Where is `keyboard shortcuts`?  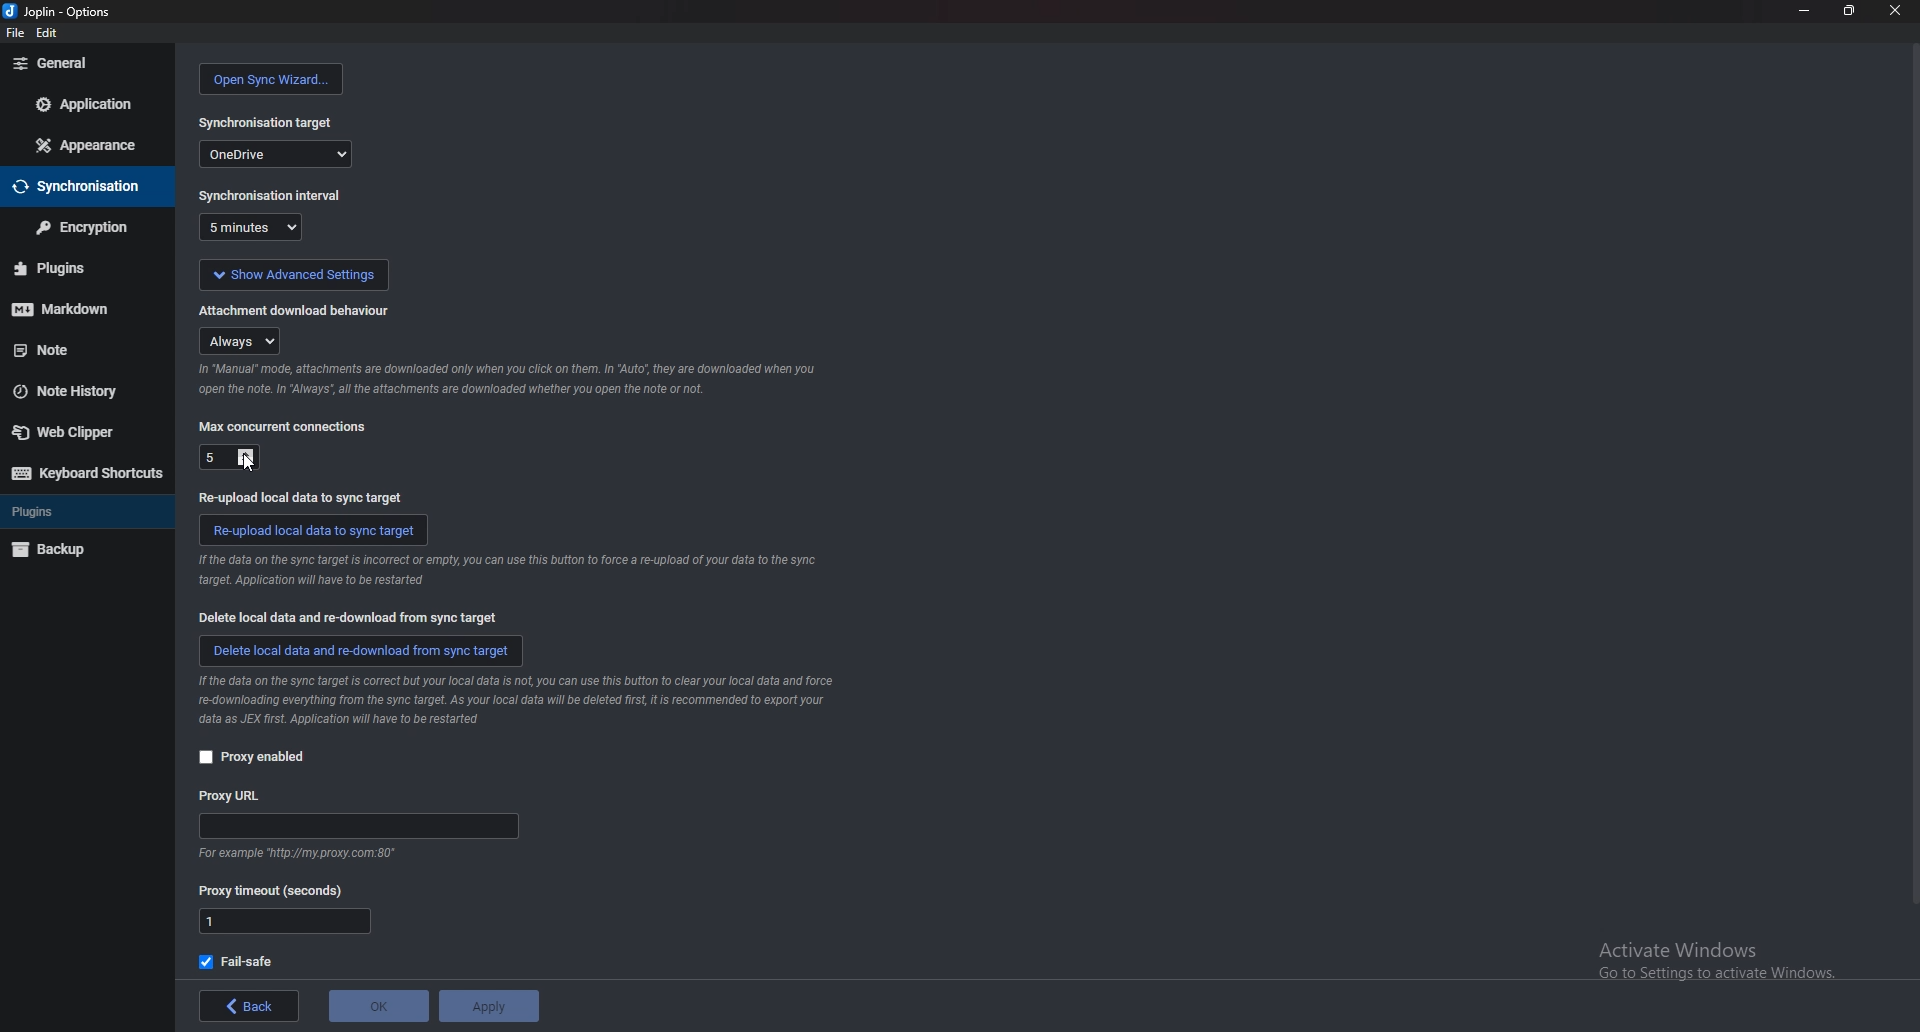 keyboard shortcuts is located at coordinates (85, 473).